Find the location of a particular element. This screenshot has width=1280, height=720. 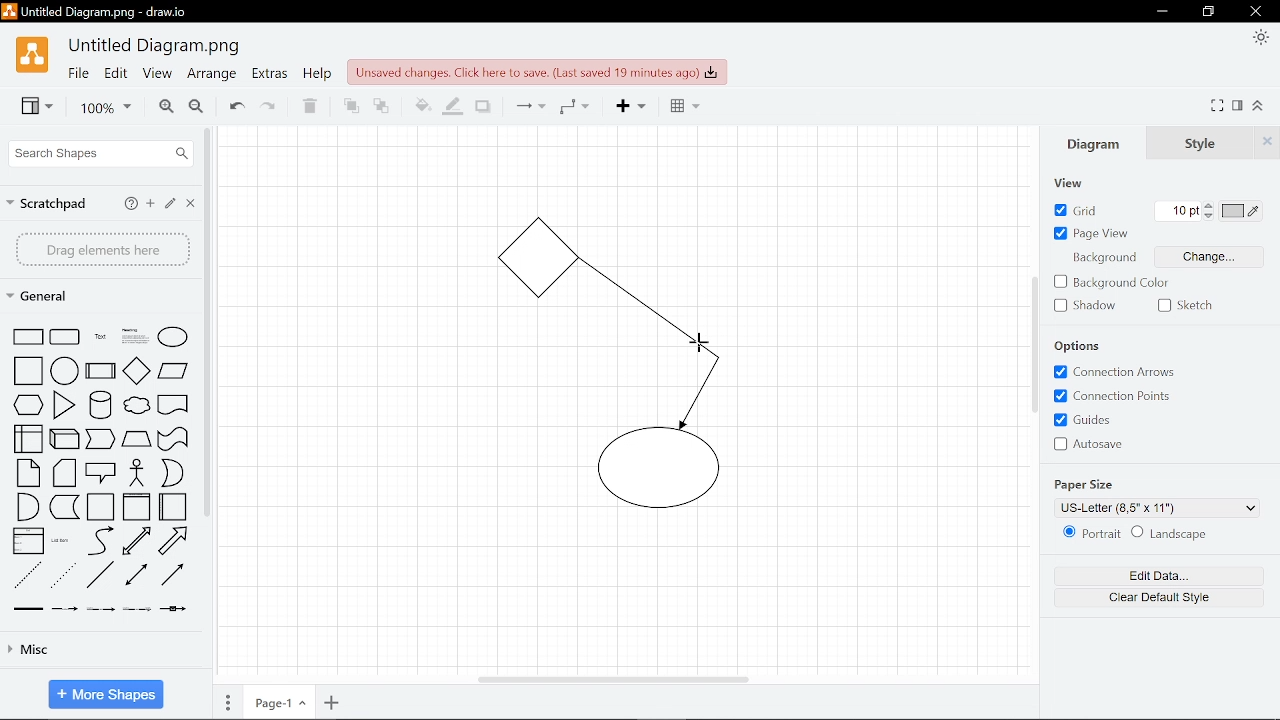

Untitled Diagram.png - draw.io is located at coordinates (109, 14).